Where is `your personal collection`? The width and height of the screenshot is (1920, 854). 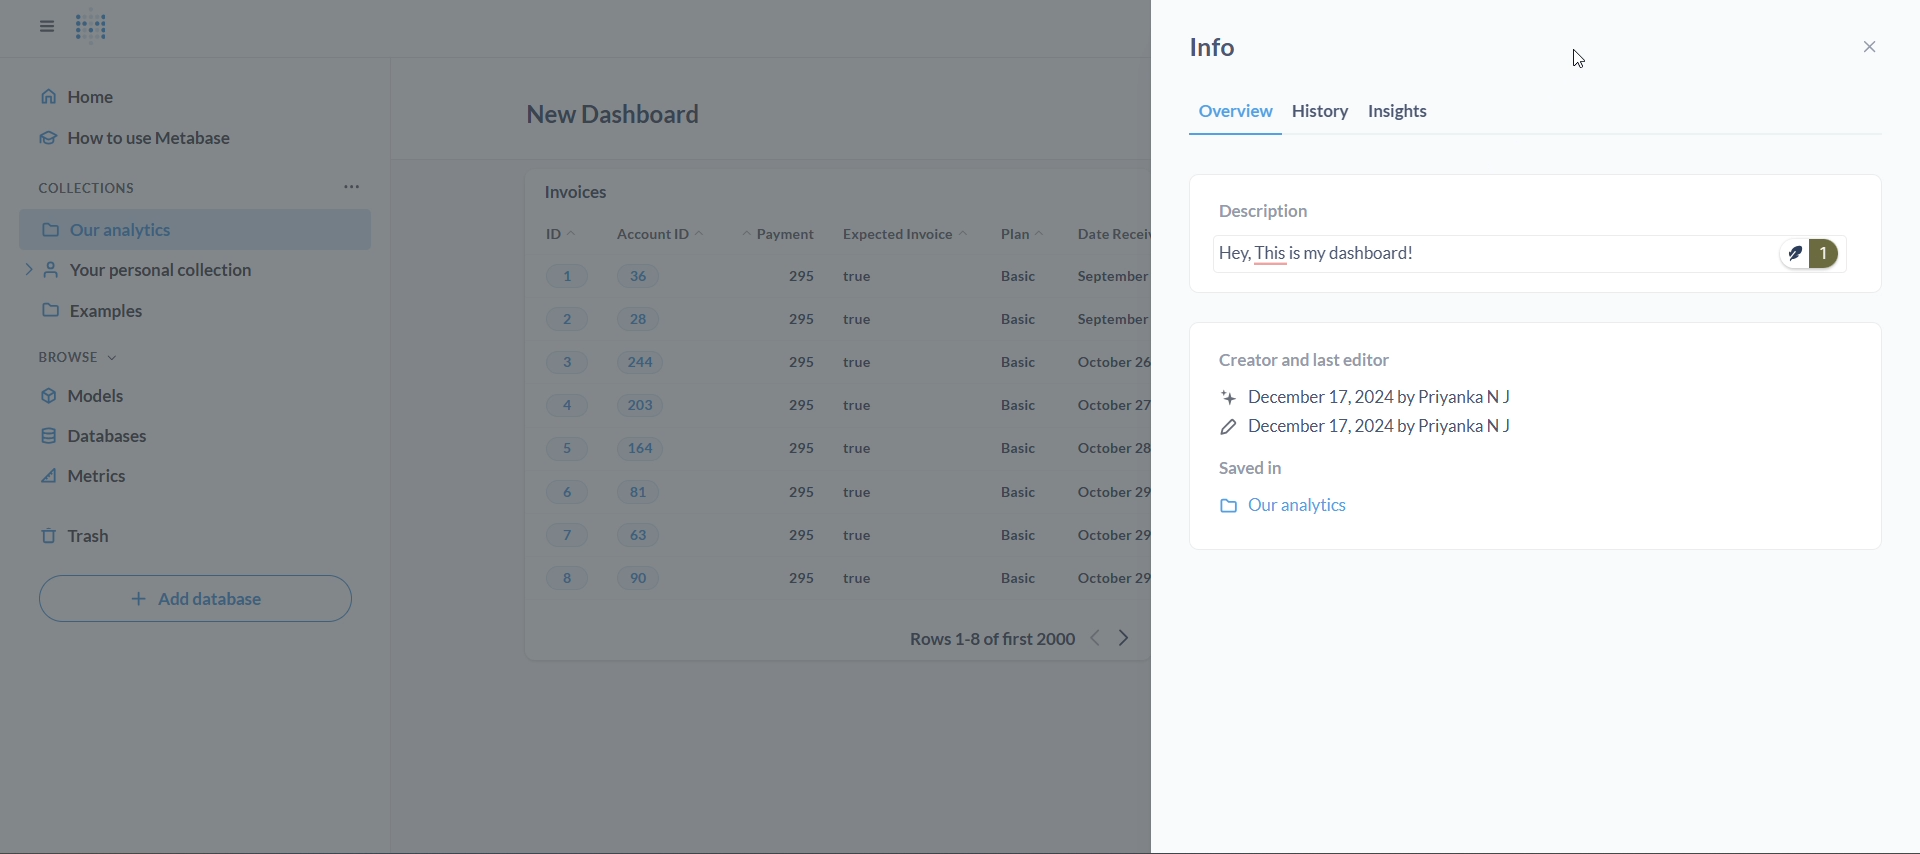
your personal collection is located at coordinates (193, 273).